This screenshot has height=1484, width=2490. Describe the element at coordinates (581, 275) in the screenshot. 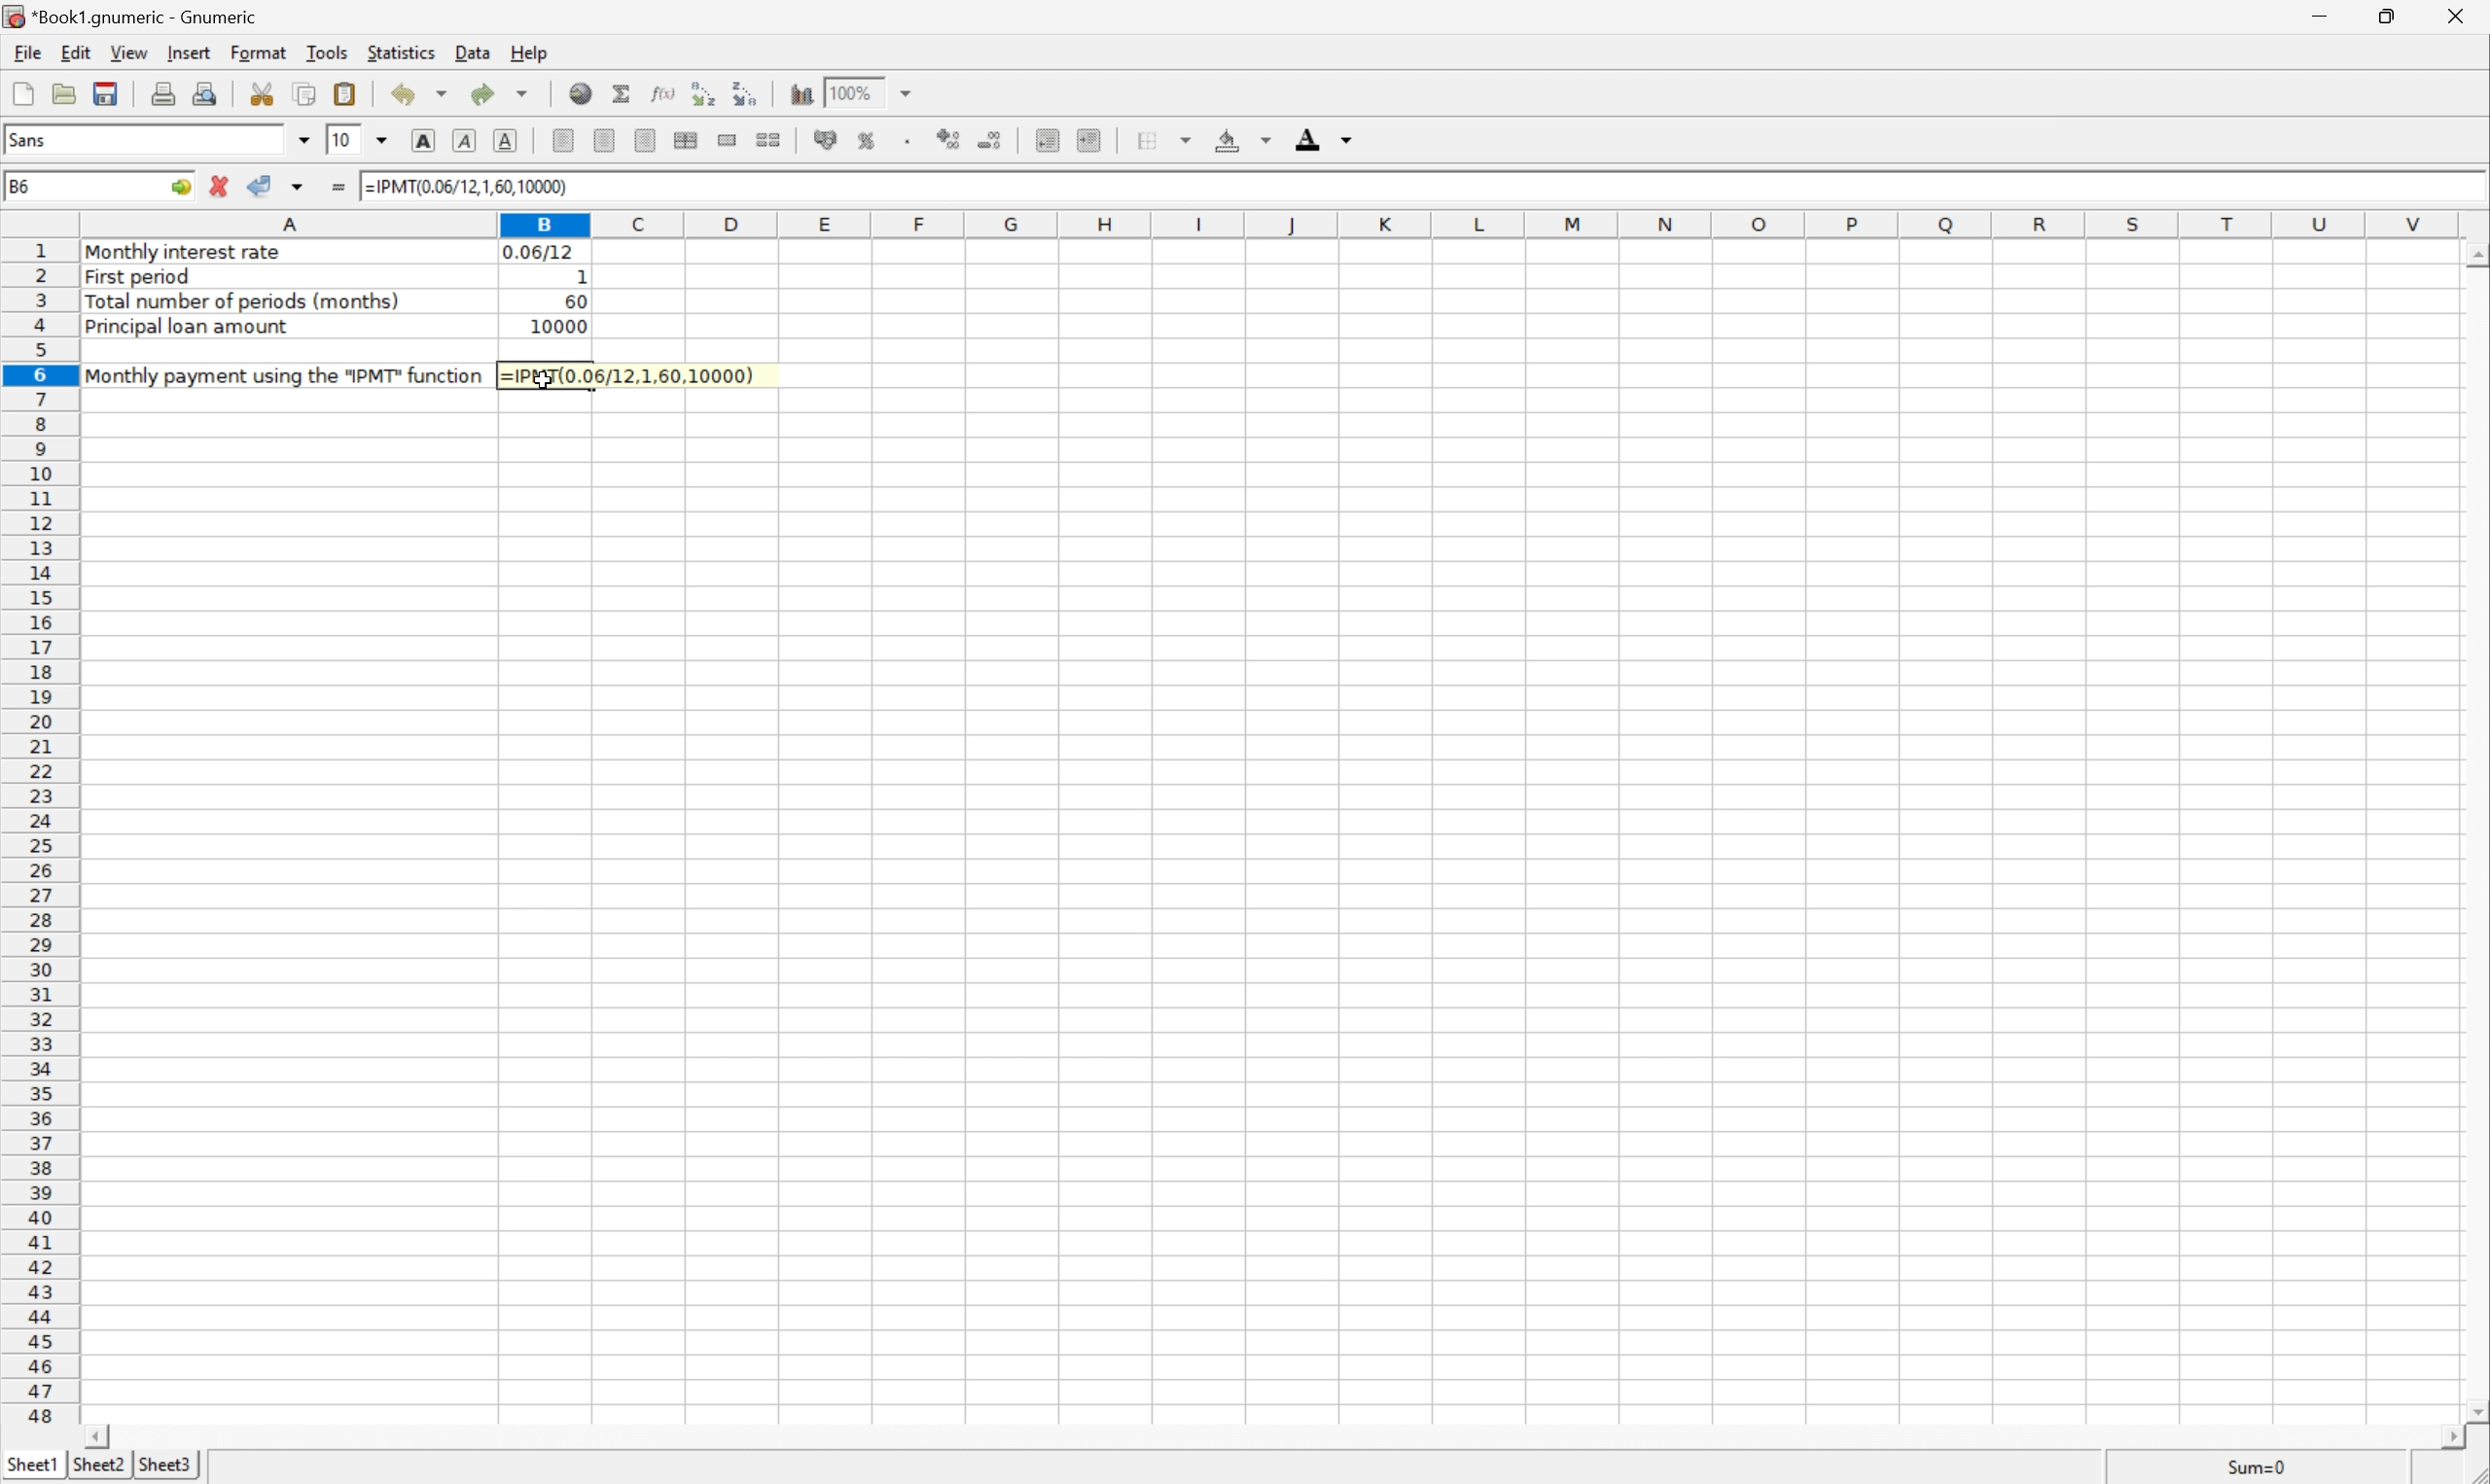

I see `1` at that location.